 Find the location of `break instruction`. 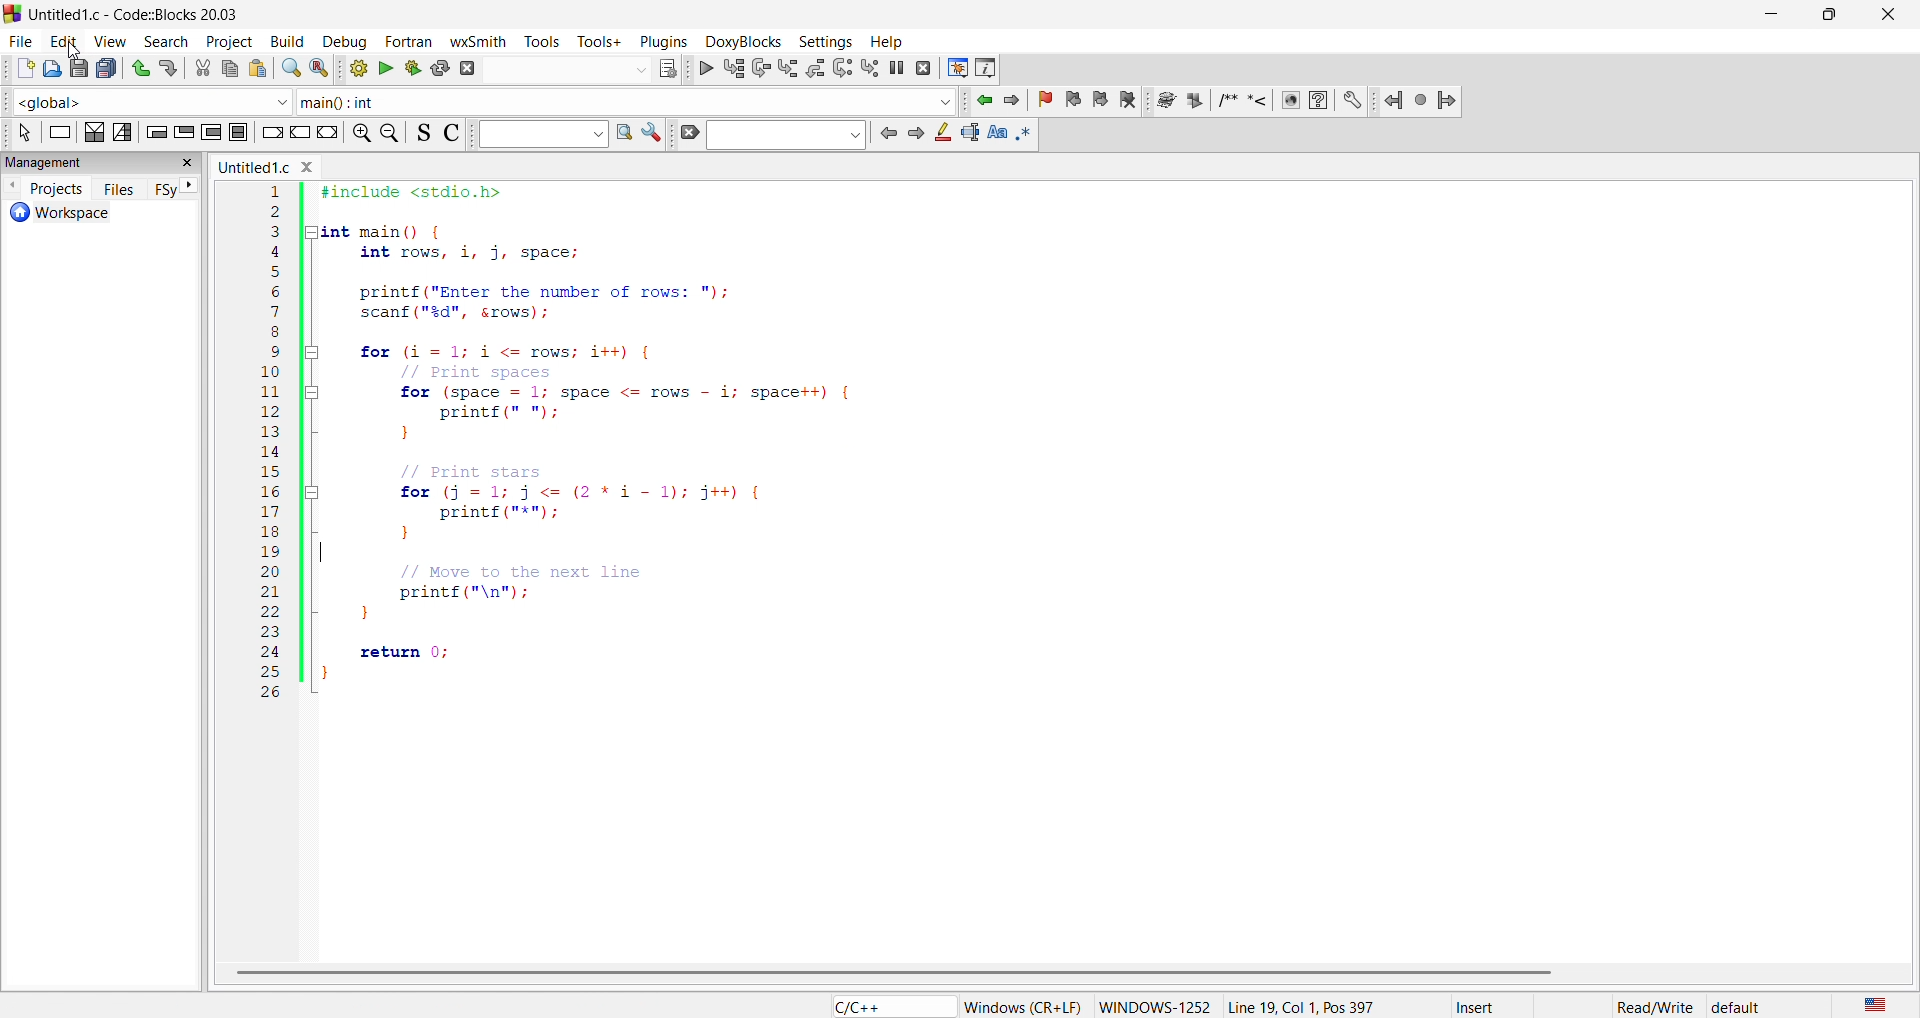

break instruction is located at coordinates (270, 134).